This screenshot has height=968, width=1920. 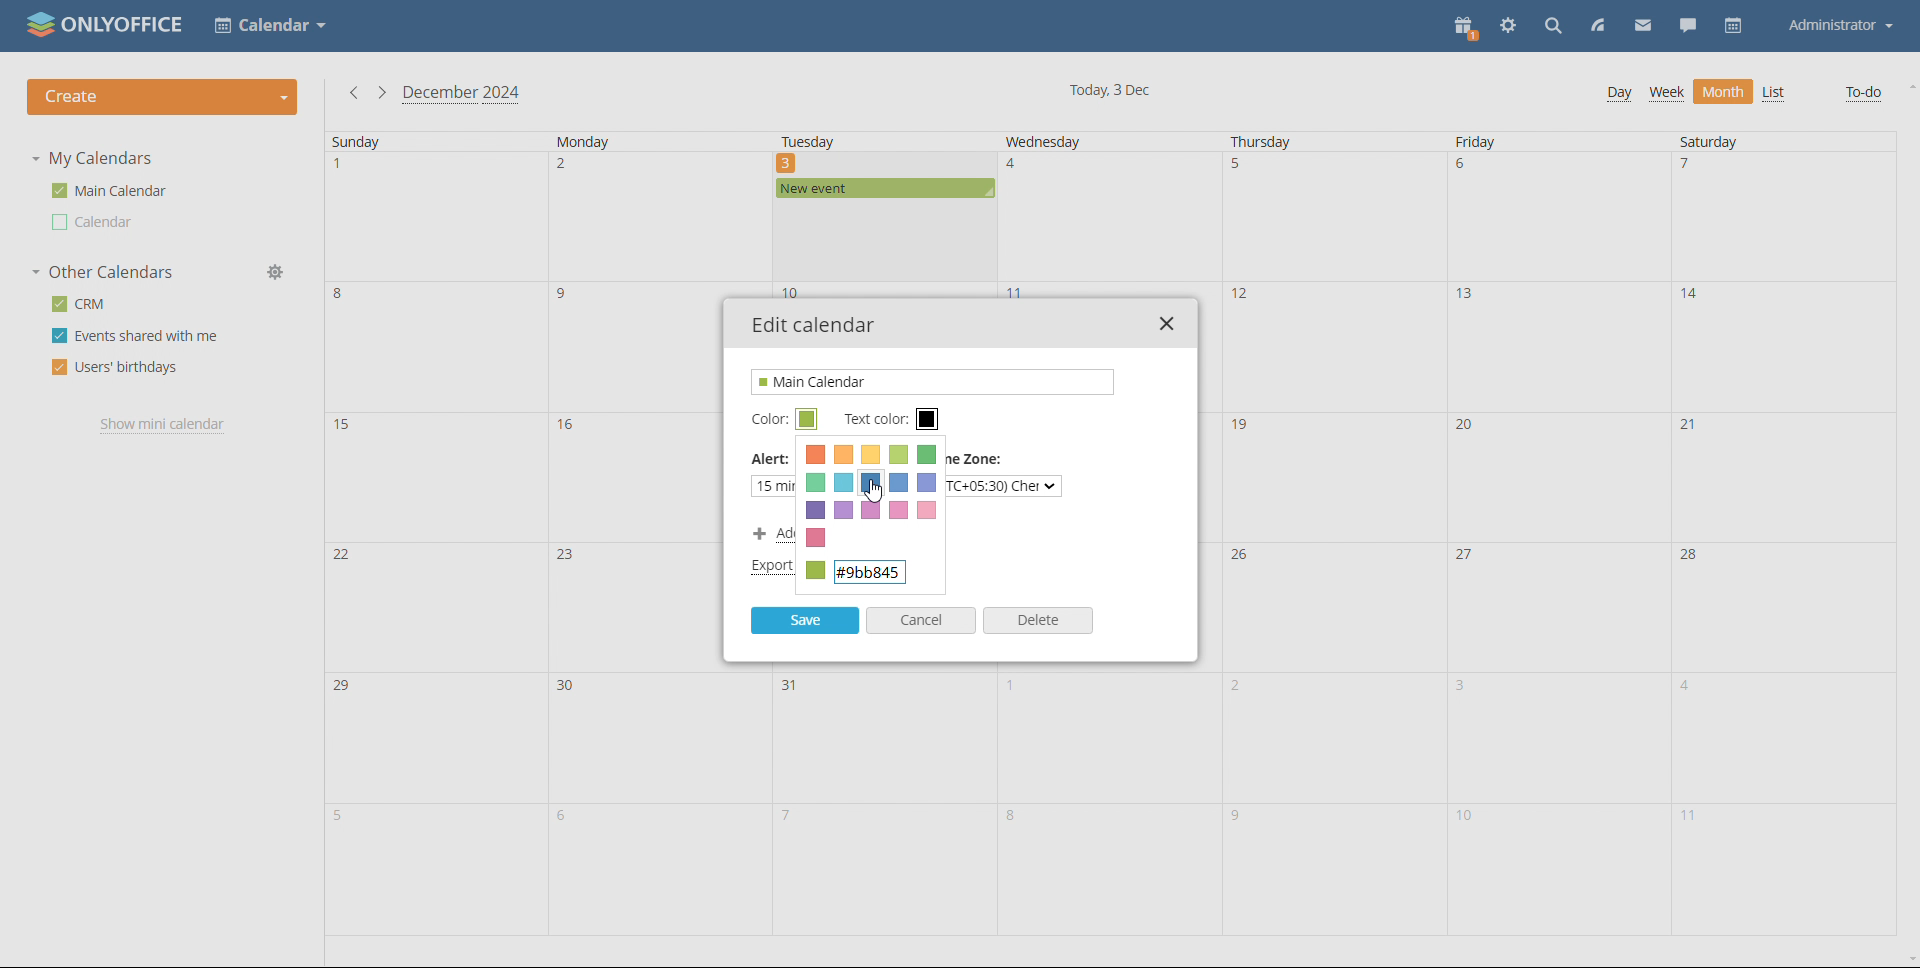 What do you see at coordinates (1331, 603) in the screenshot?
I see `adte` at bounding box center [1331, 603].